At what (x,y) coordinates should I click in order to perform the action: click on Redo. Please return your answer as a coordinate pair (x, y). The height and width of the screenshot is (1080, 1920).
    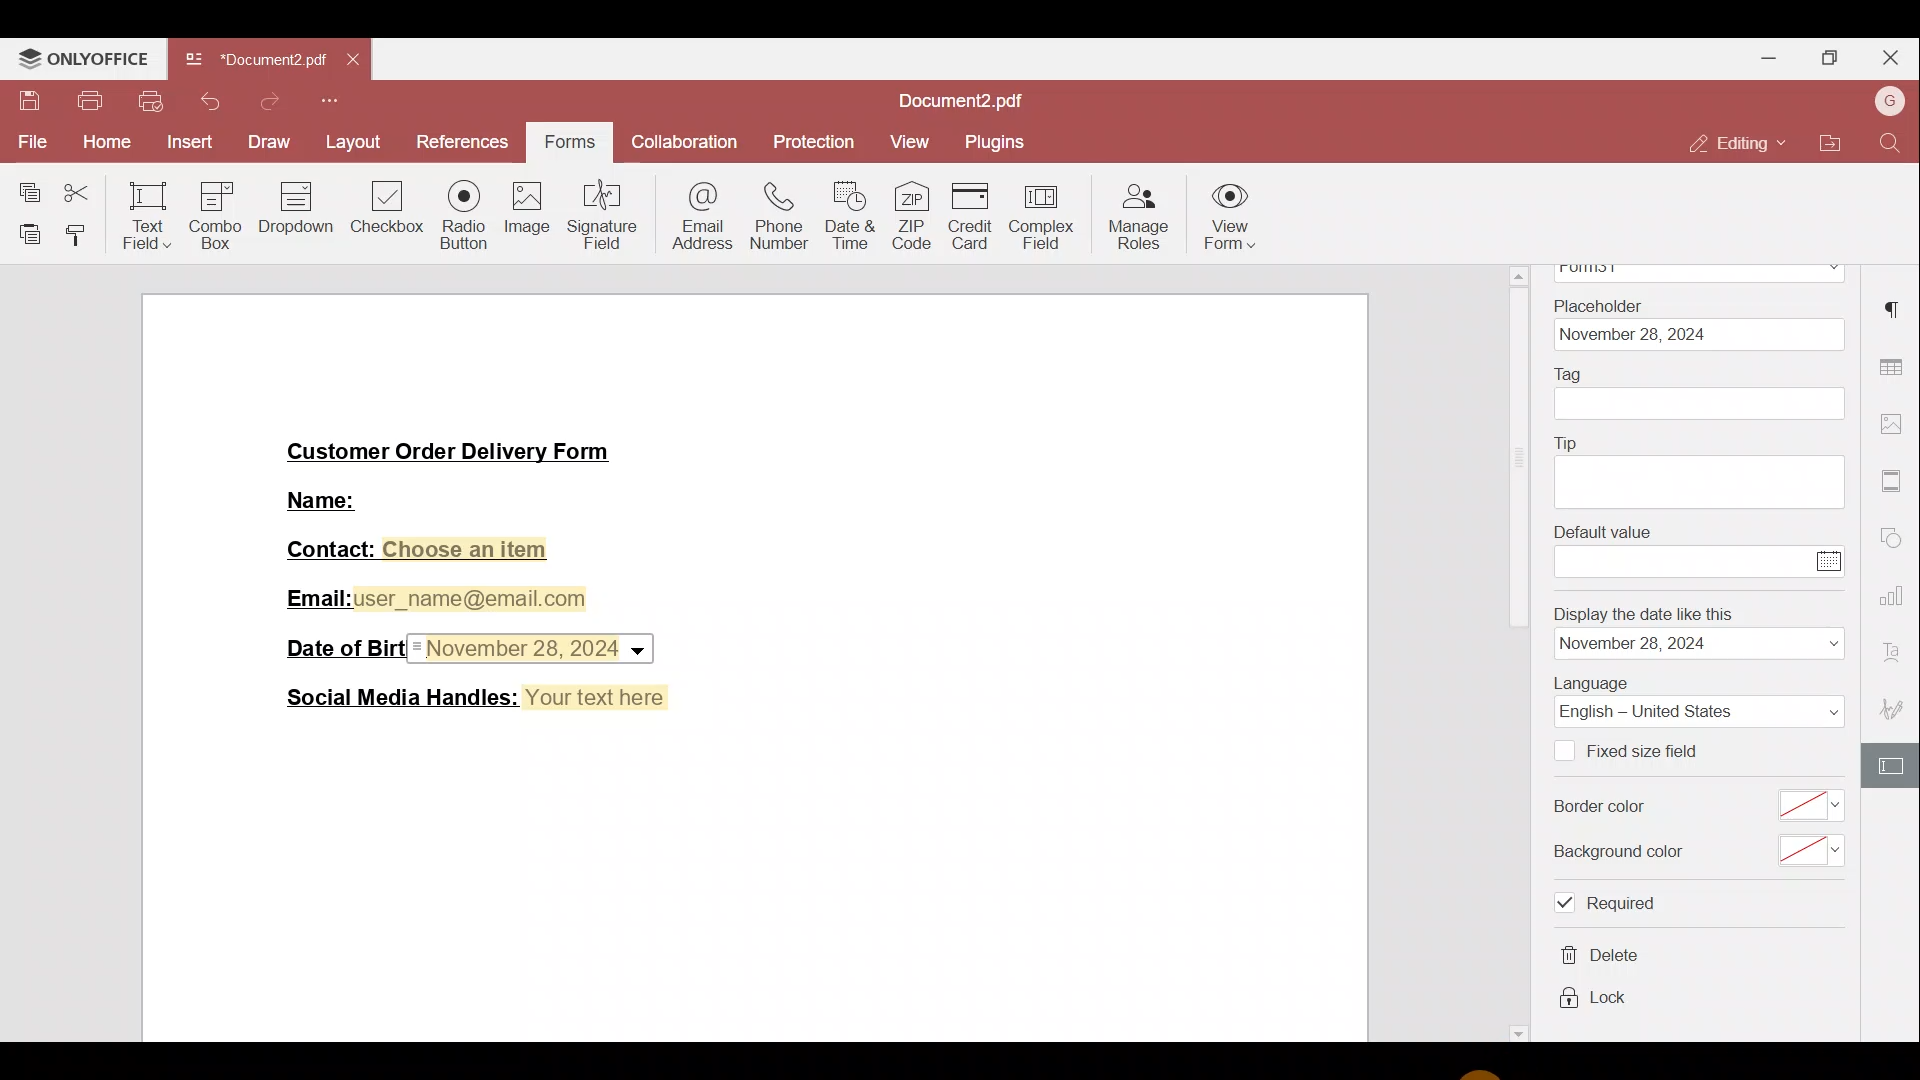
    Looking at the image, I should click on (263, 107).